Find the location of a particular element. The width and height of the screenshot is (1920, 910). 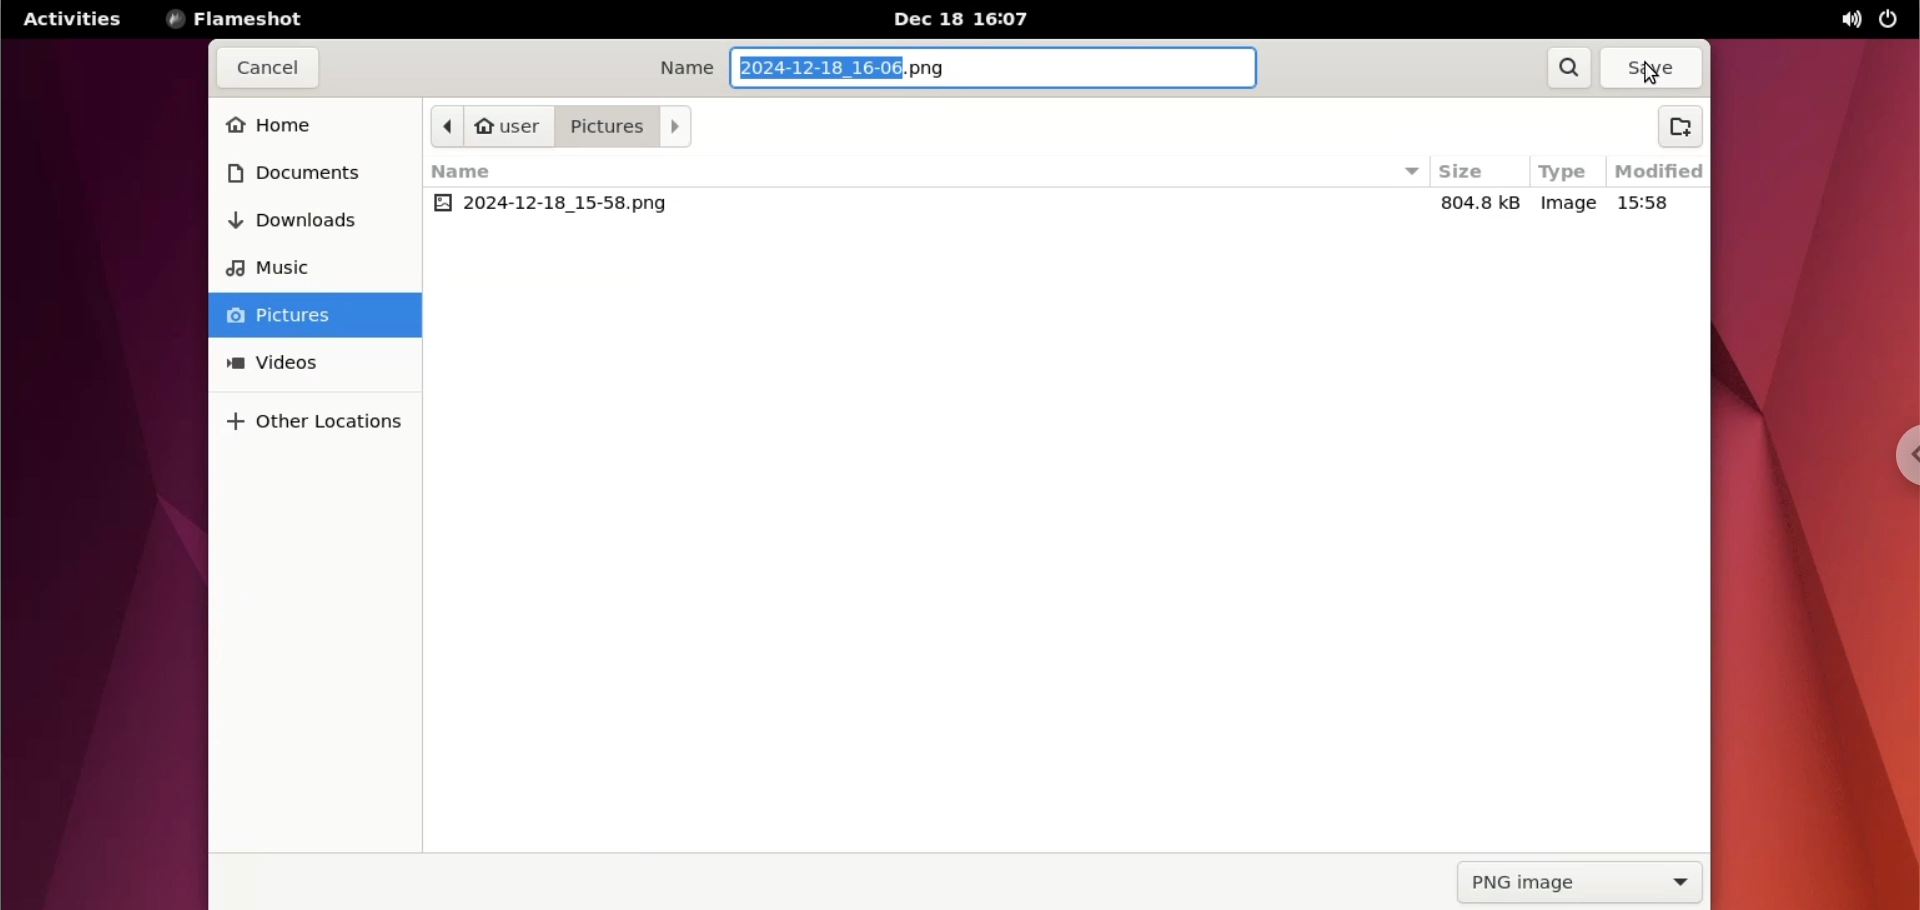

save  is located at coordinates (1655, 68).